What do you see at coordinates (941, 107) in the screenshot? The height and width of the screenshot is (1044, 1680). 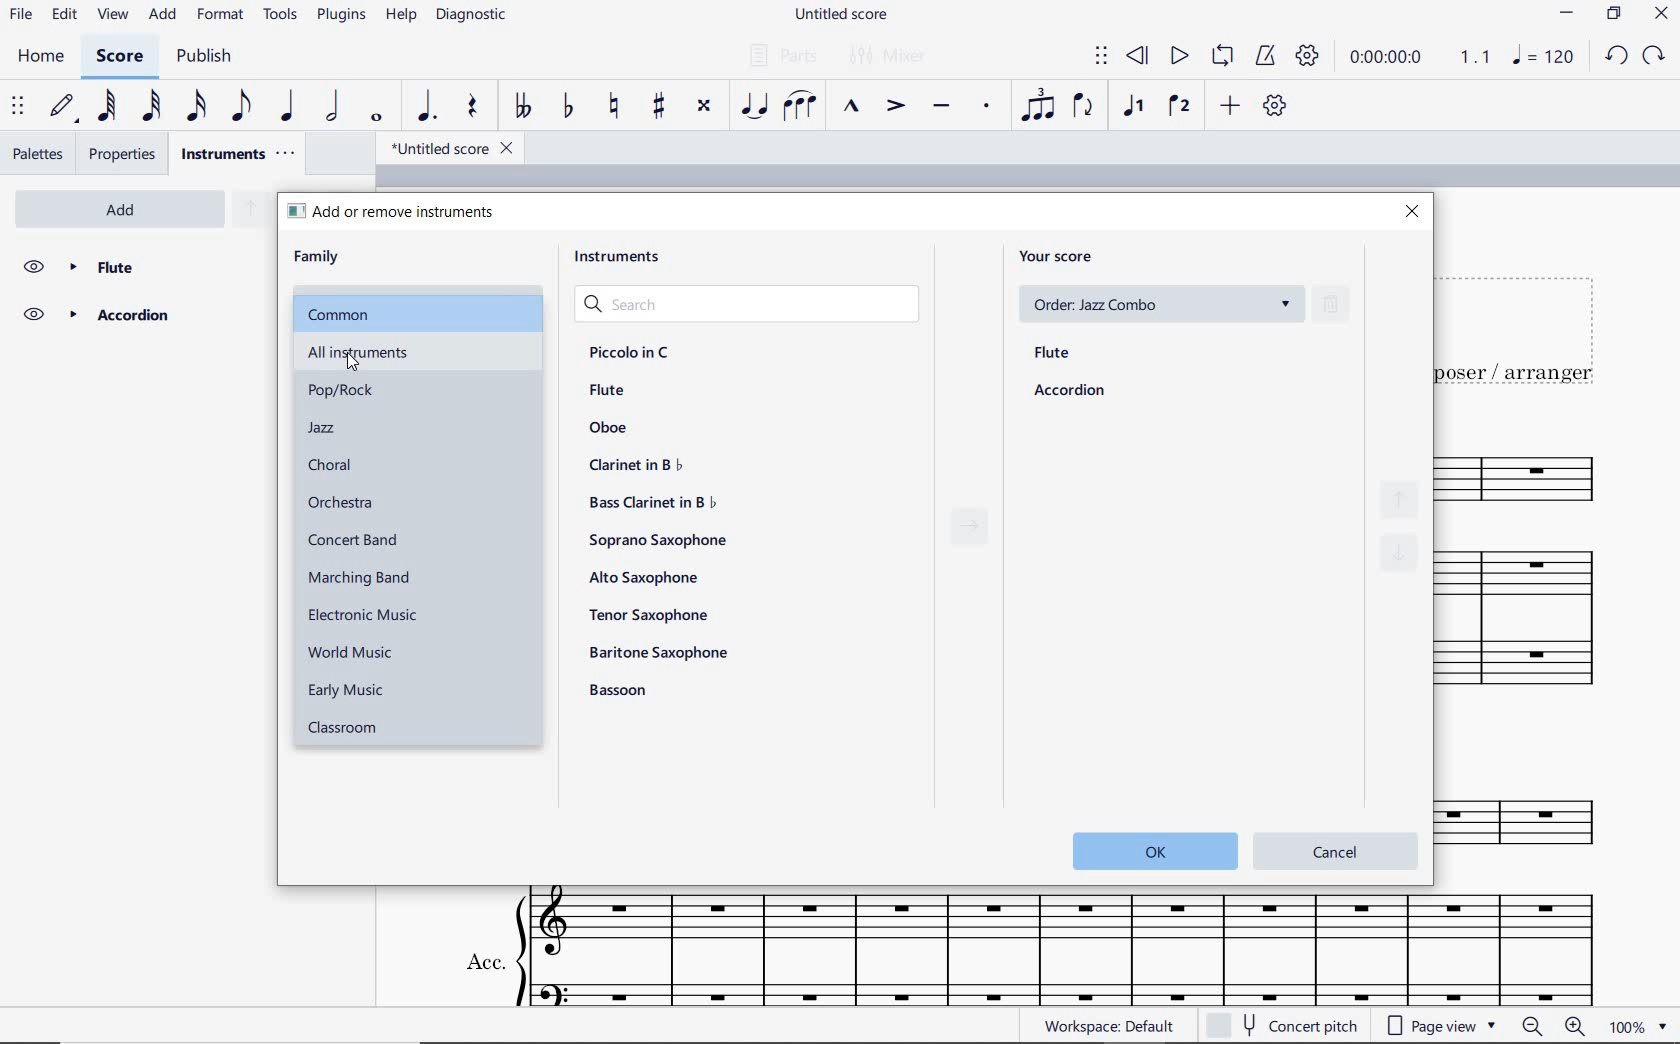 I see `tenuto` at bounding box center [941, 107].